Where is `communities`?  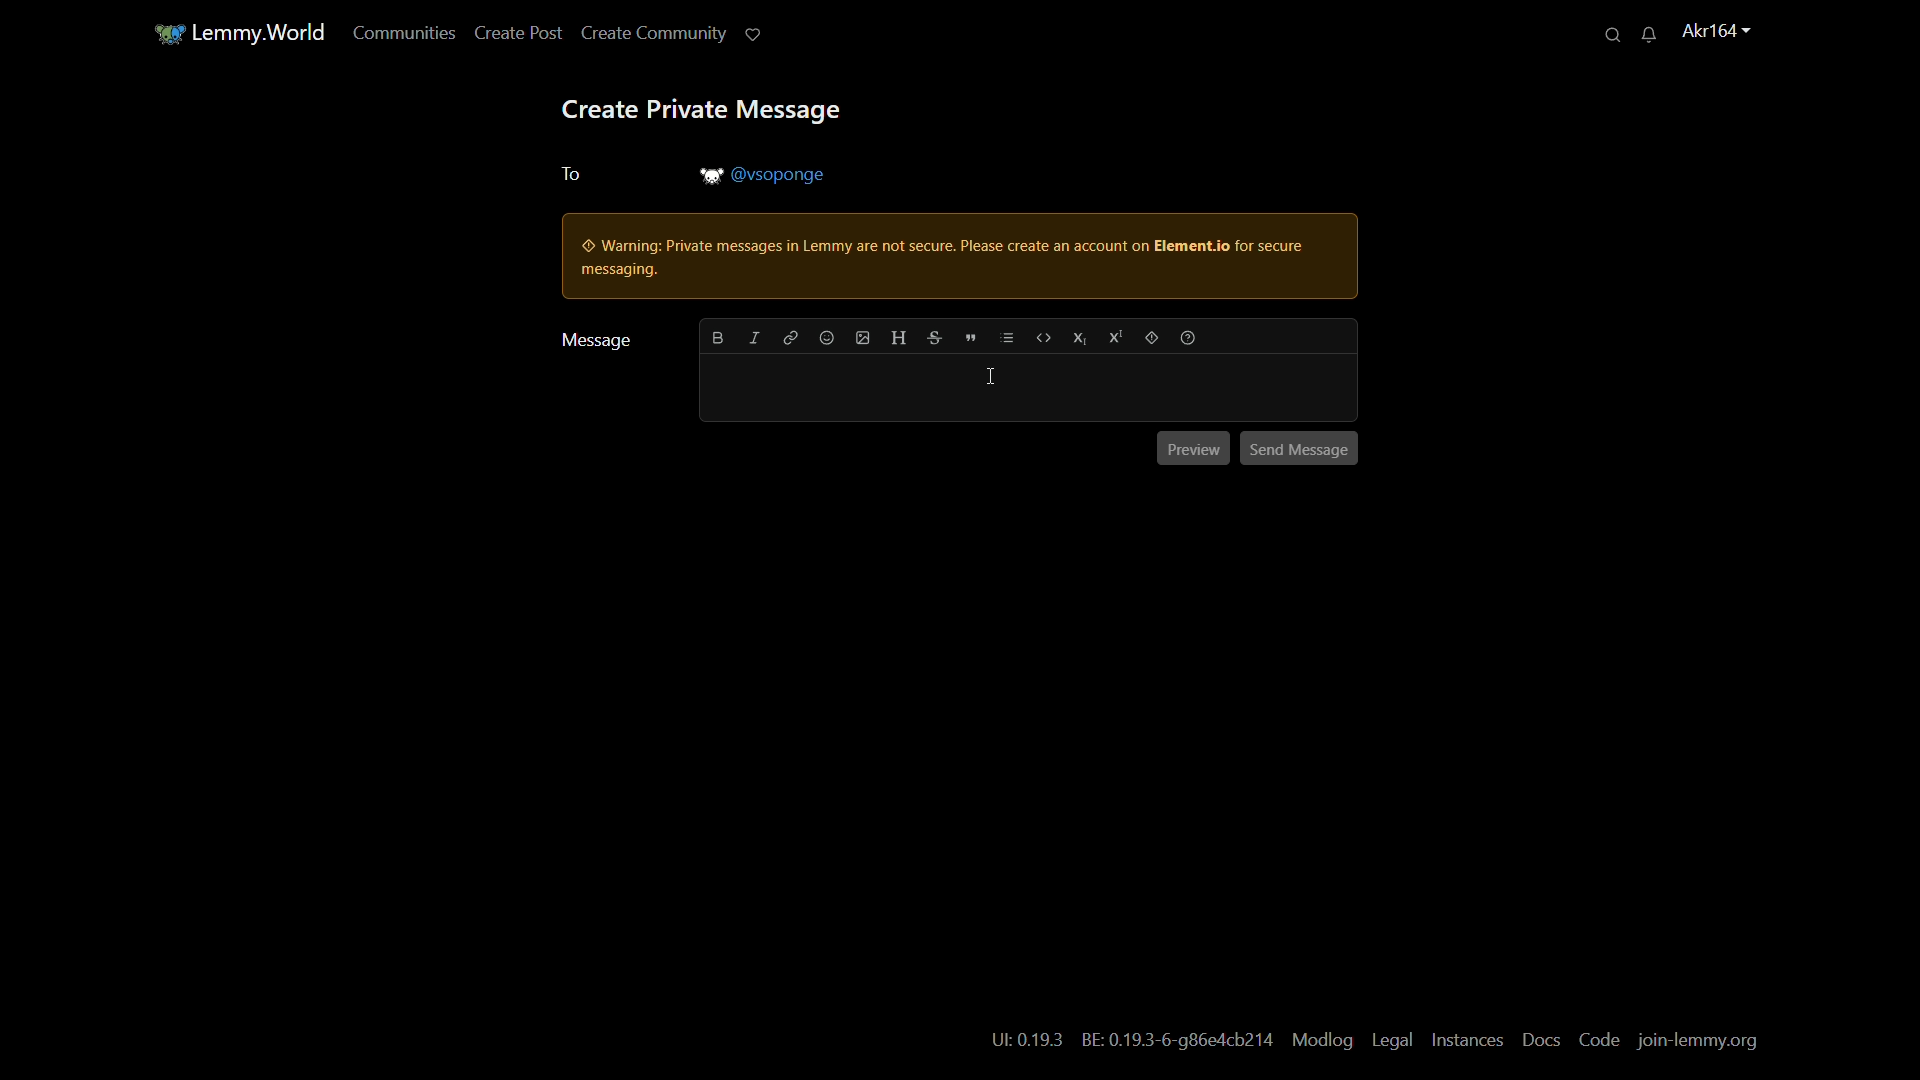 communities is located at coordinates (394, 35).